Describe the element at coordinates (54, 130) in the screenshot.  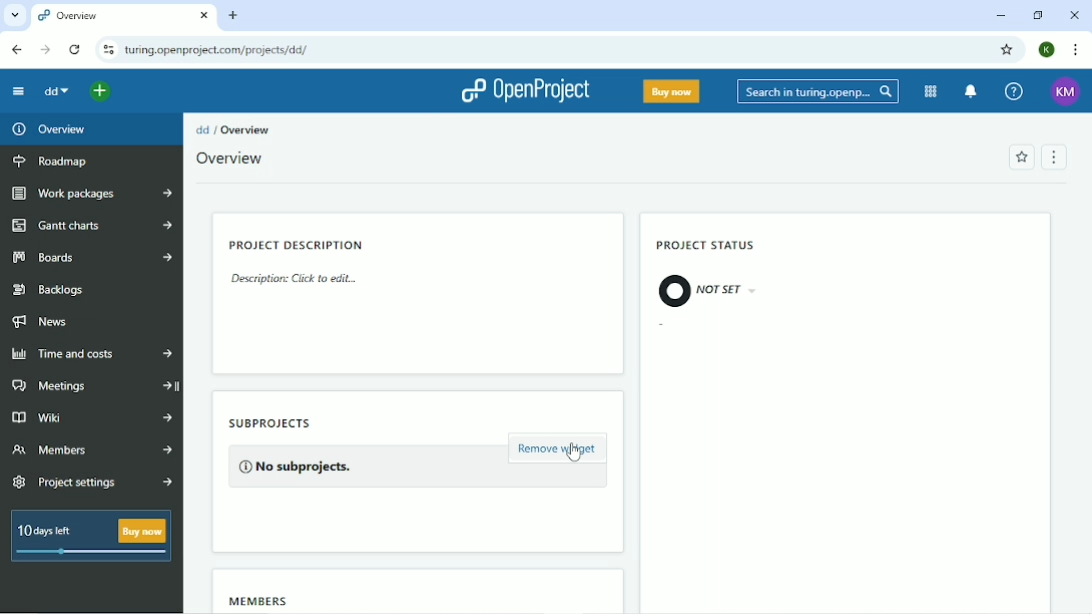
I see `Overview` at that location.